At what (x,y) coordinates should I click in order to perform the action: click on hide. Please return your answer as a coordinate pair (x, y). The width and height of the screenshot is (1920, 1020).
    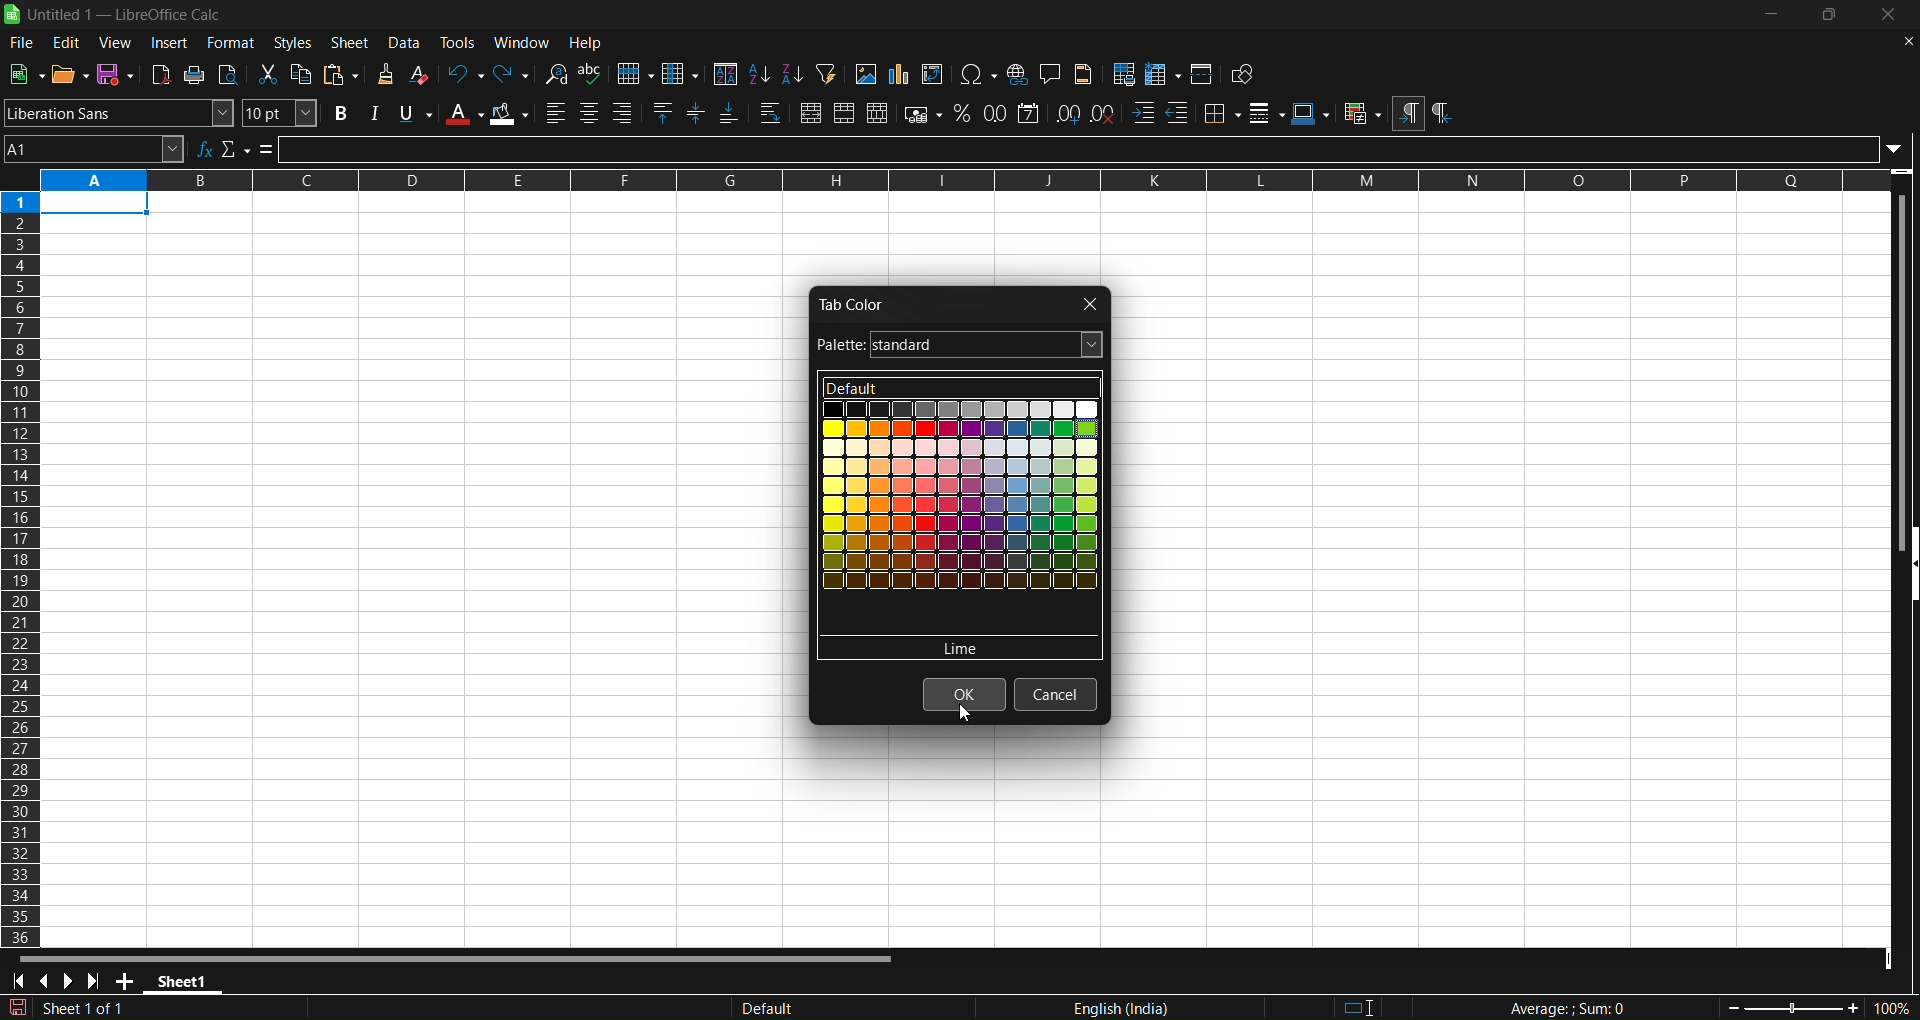
    Looking at the image, I should click on (1908, 566).